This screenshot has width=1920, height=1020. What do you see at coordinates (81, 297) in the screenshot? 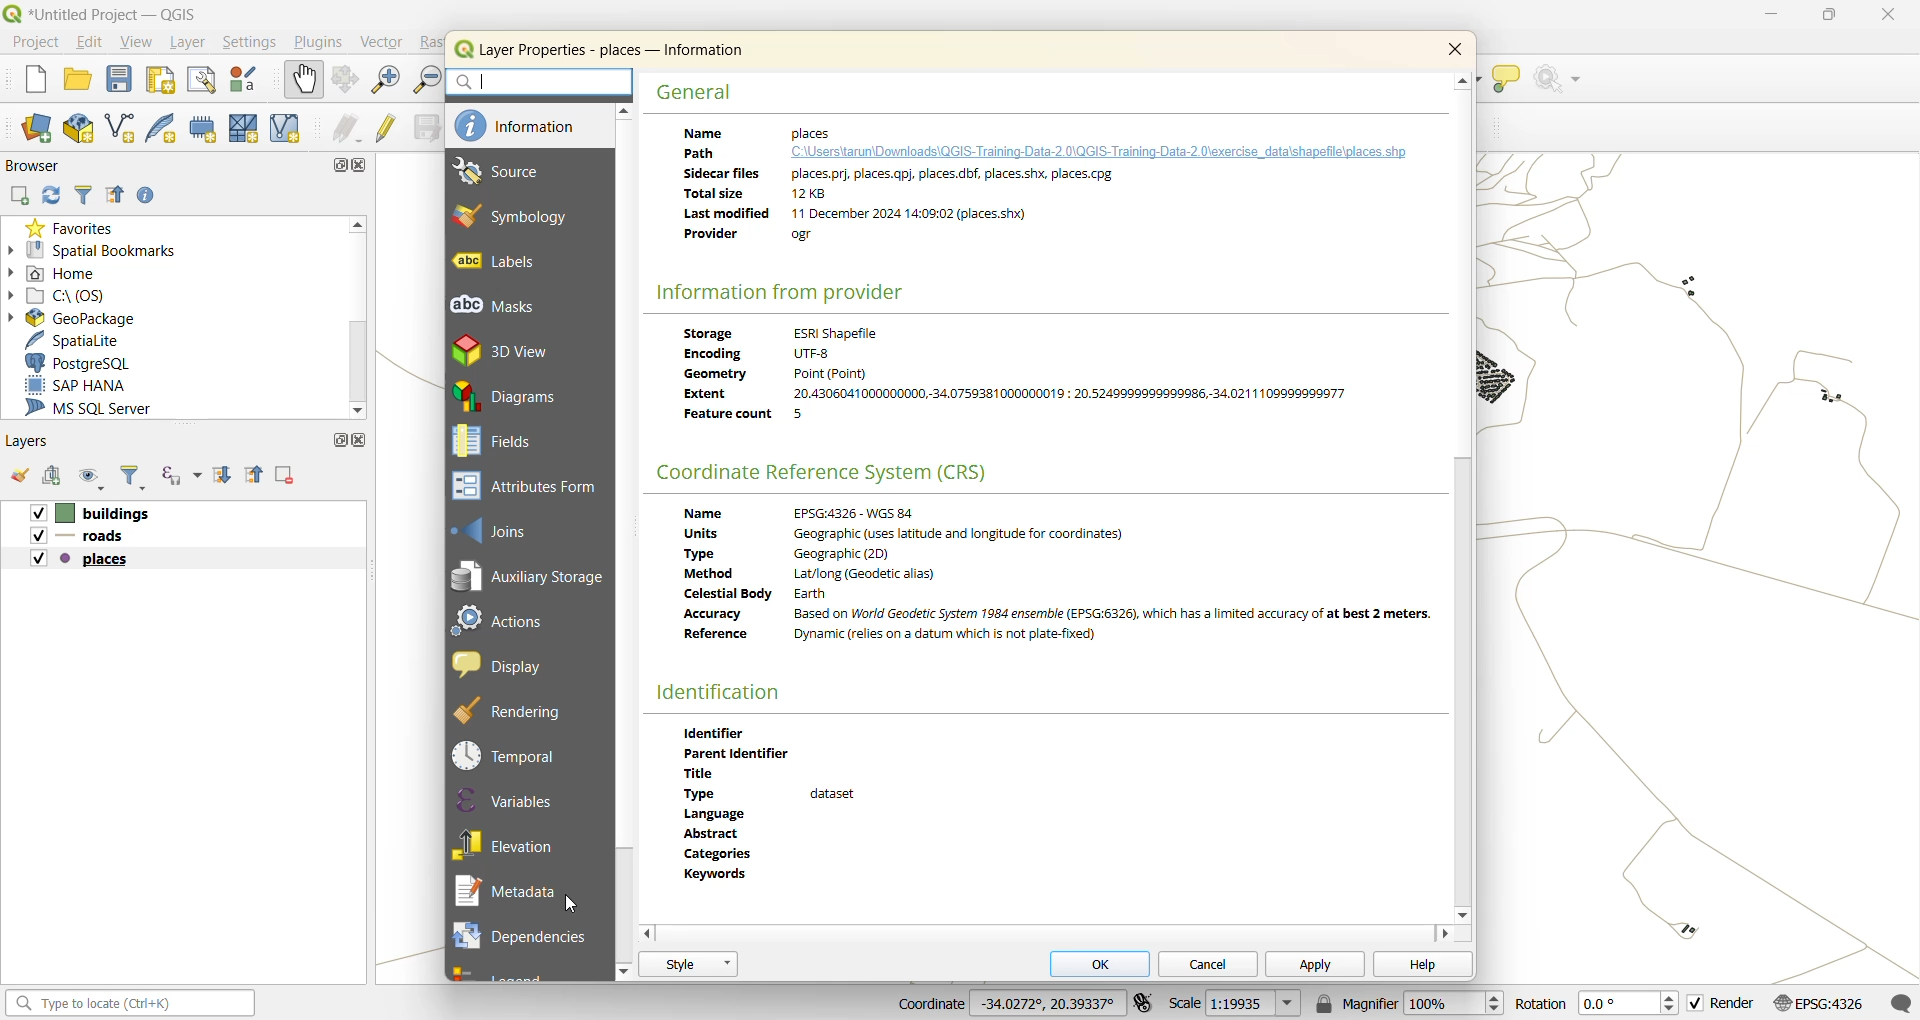
I see `c\:os` at bounding box center [81, 297].